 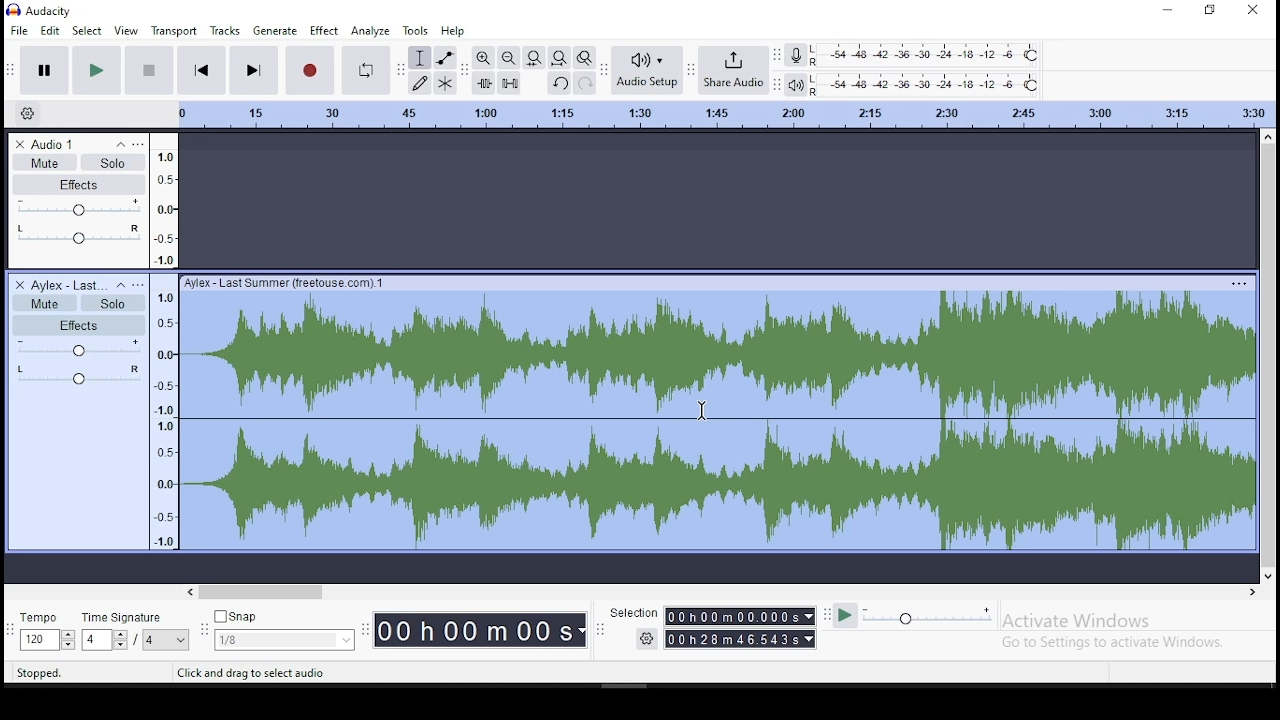 What do you see at coordinates (46, 302) in the screenshot?
I see `mute/unmute` at bounding box center [46, 302].